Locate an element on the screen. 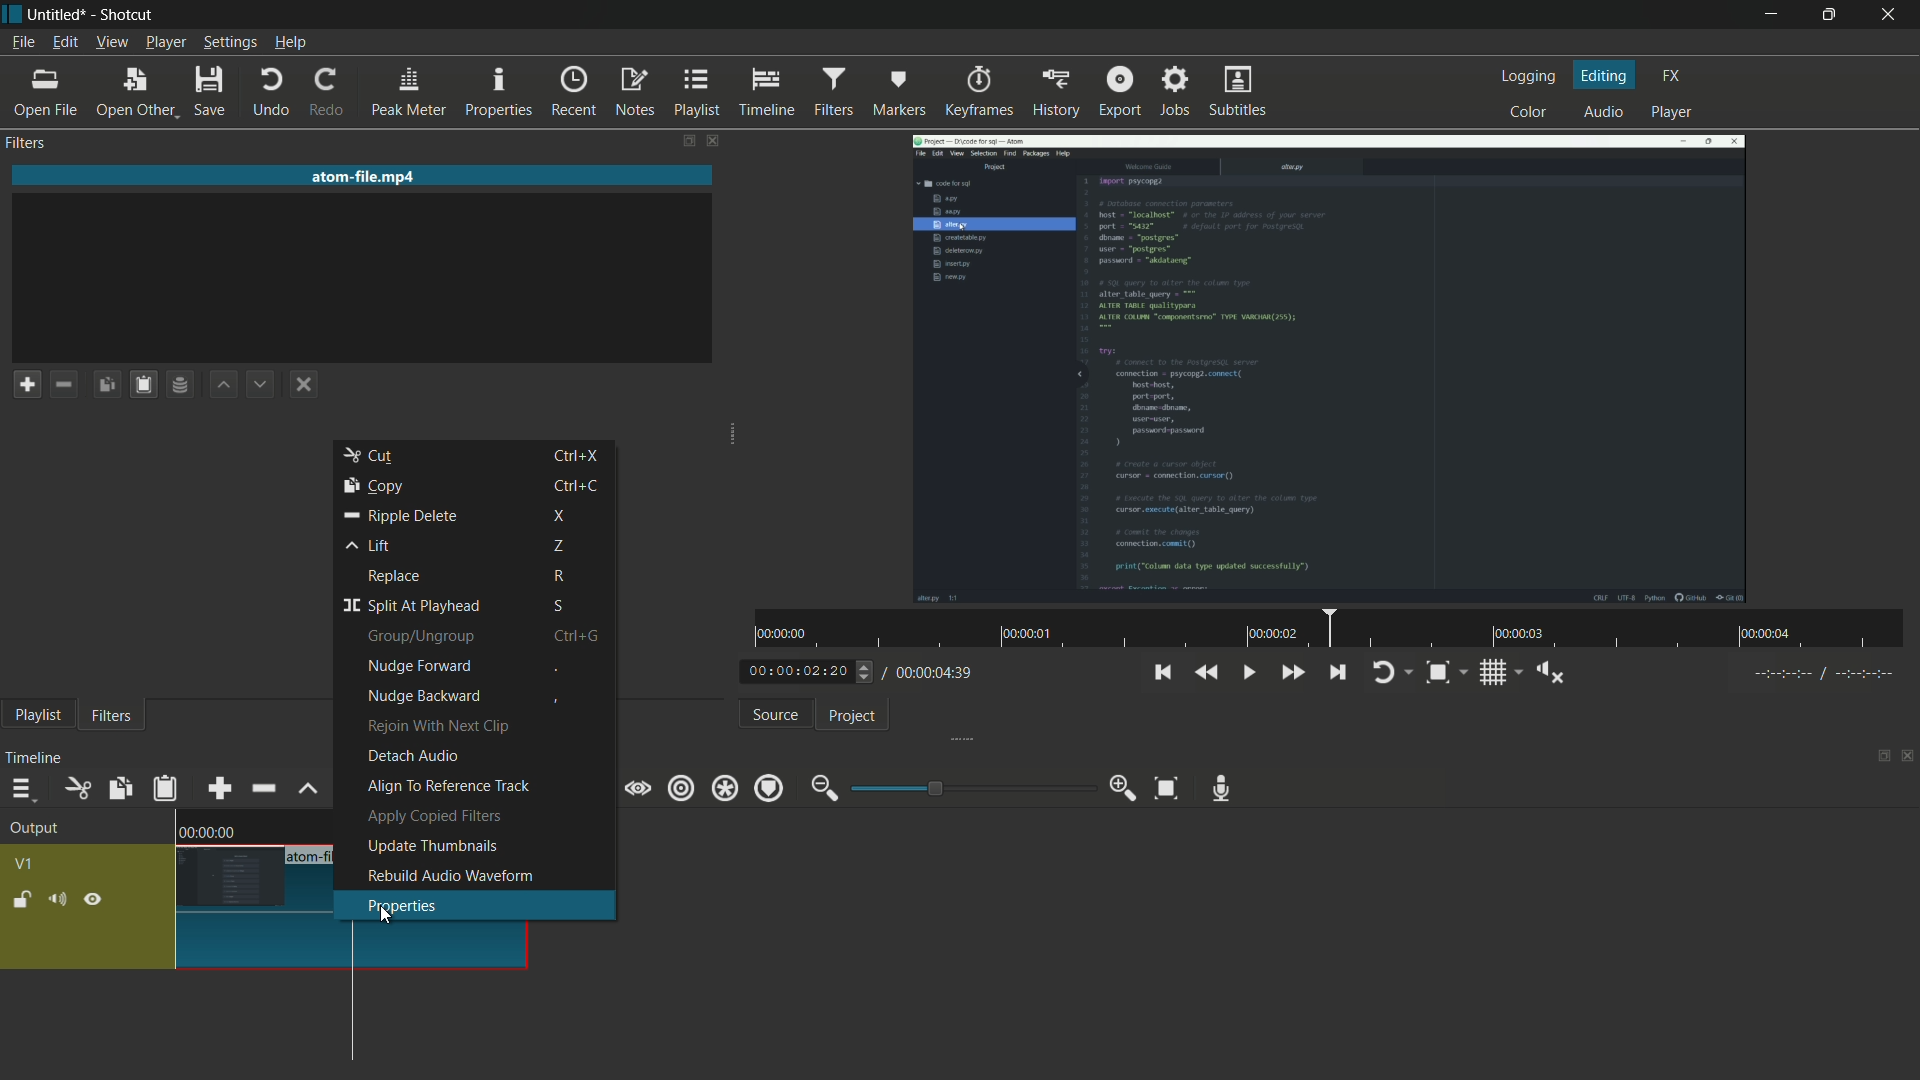 This screenshot has width=1920, height=1080. ripple markers is located at coordinates (771, 788).